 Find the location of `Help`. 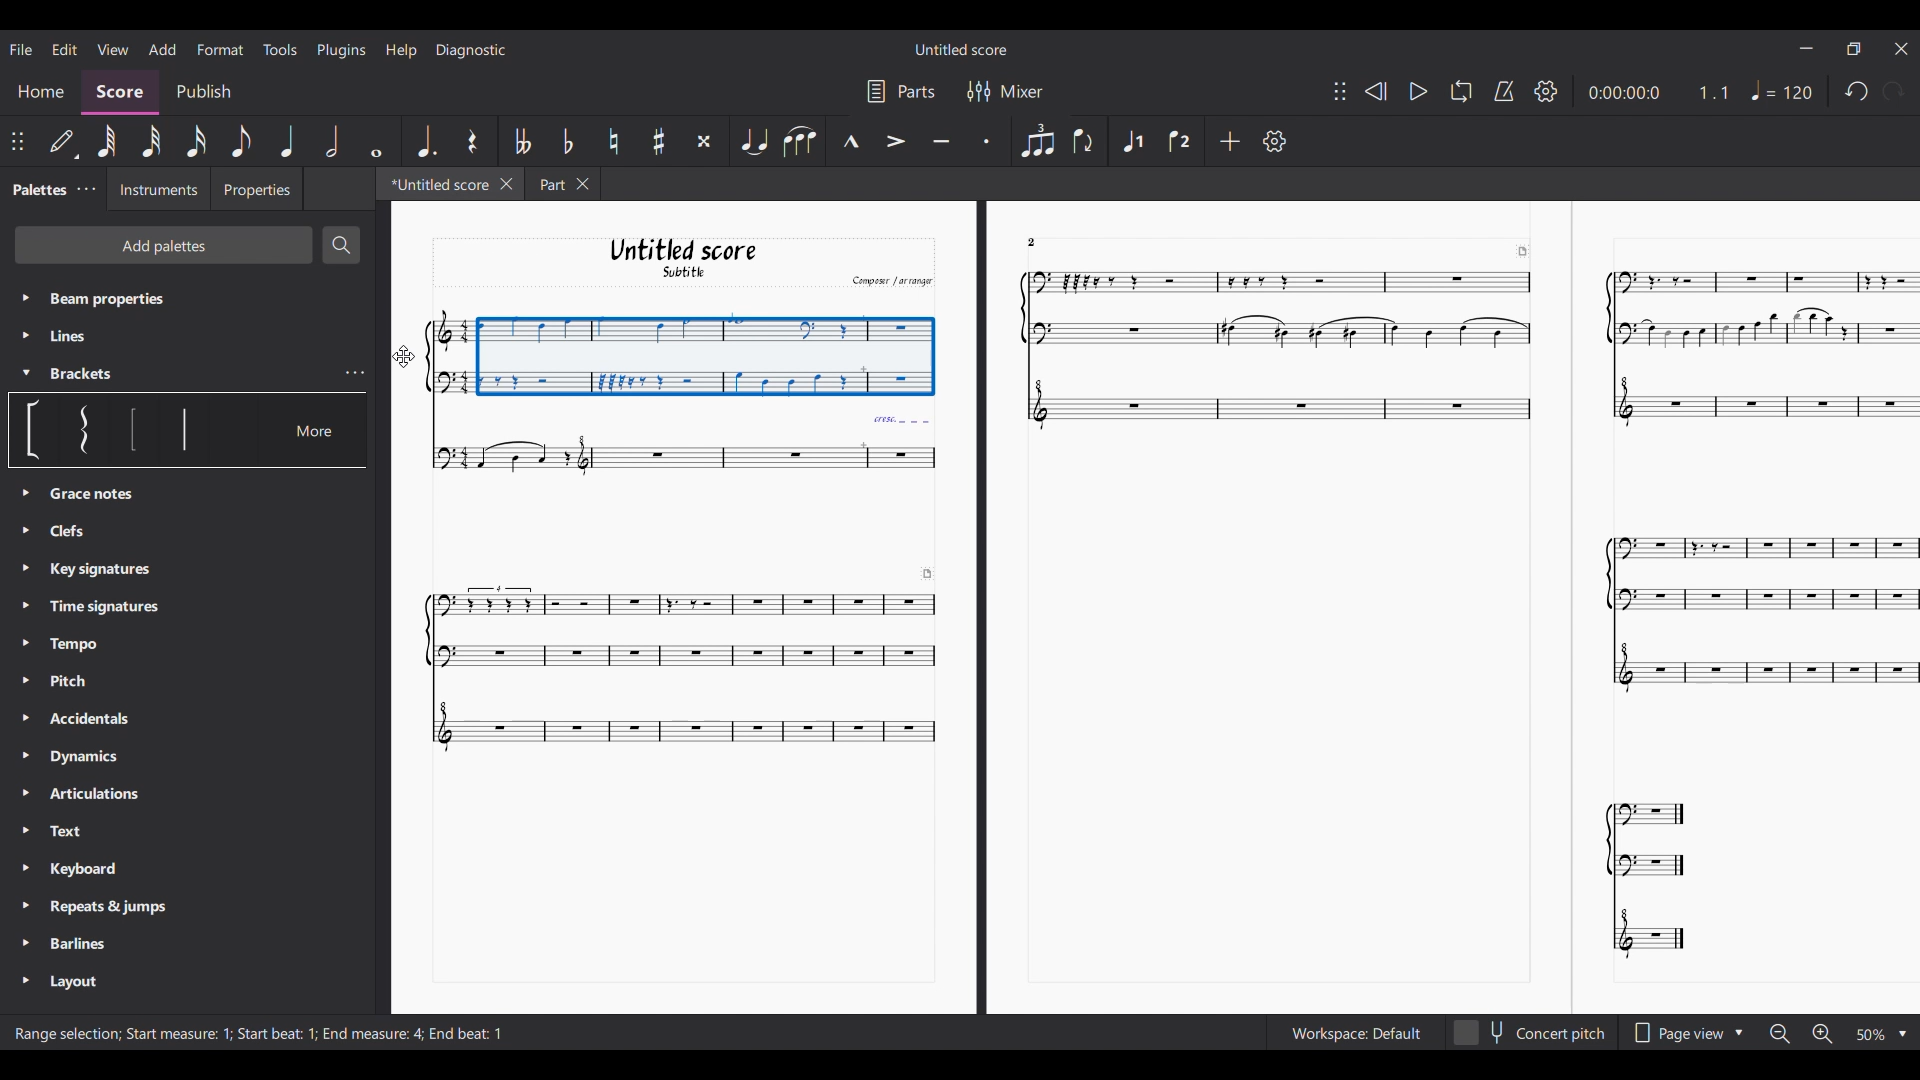

Help is located at coordinates (400, 51).